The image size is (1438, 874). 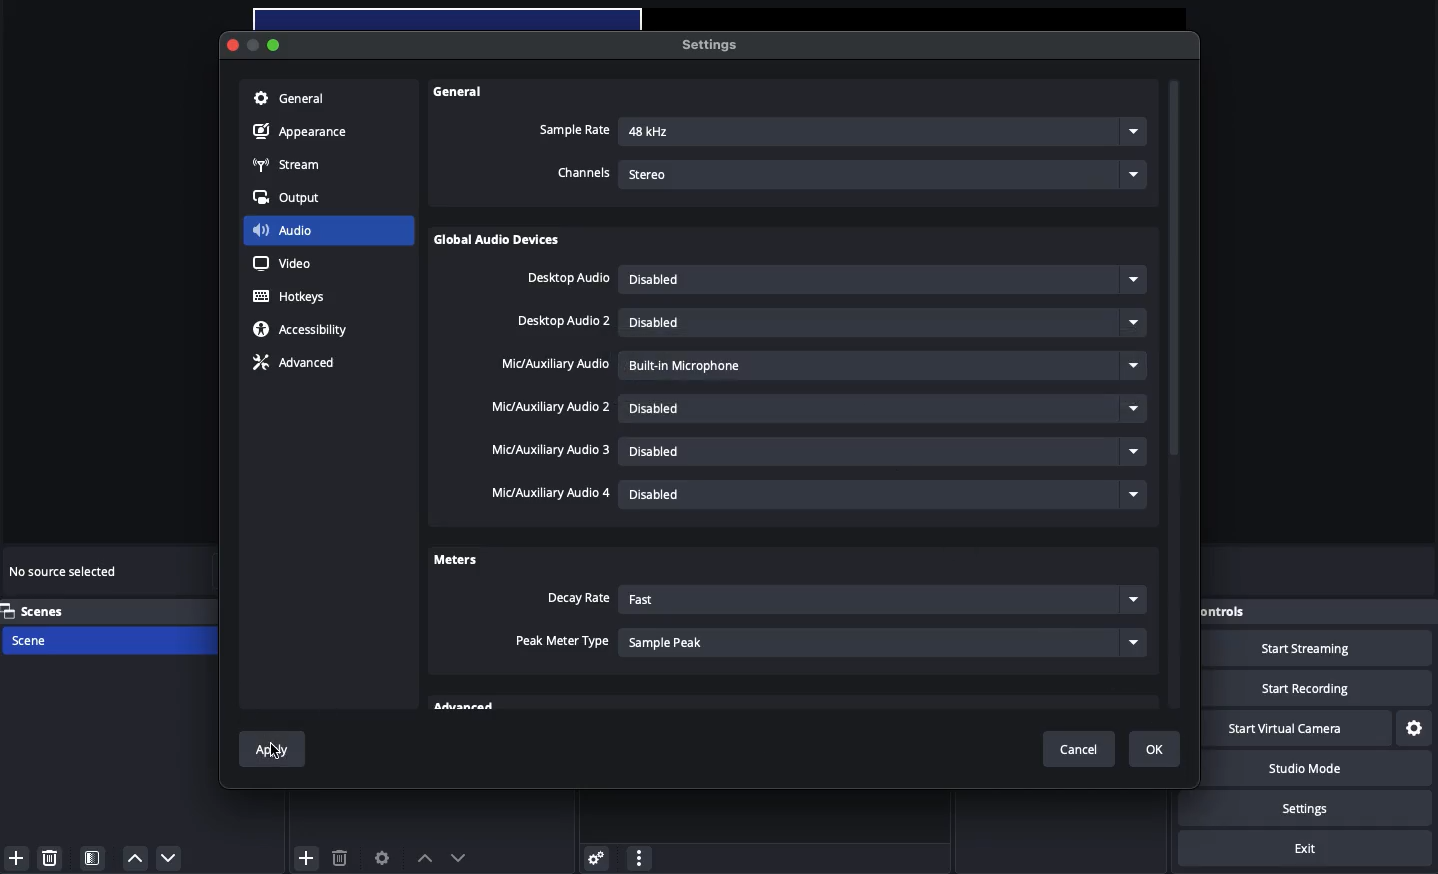 I want to click on Disabled, so click(x=887, y=493).